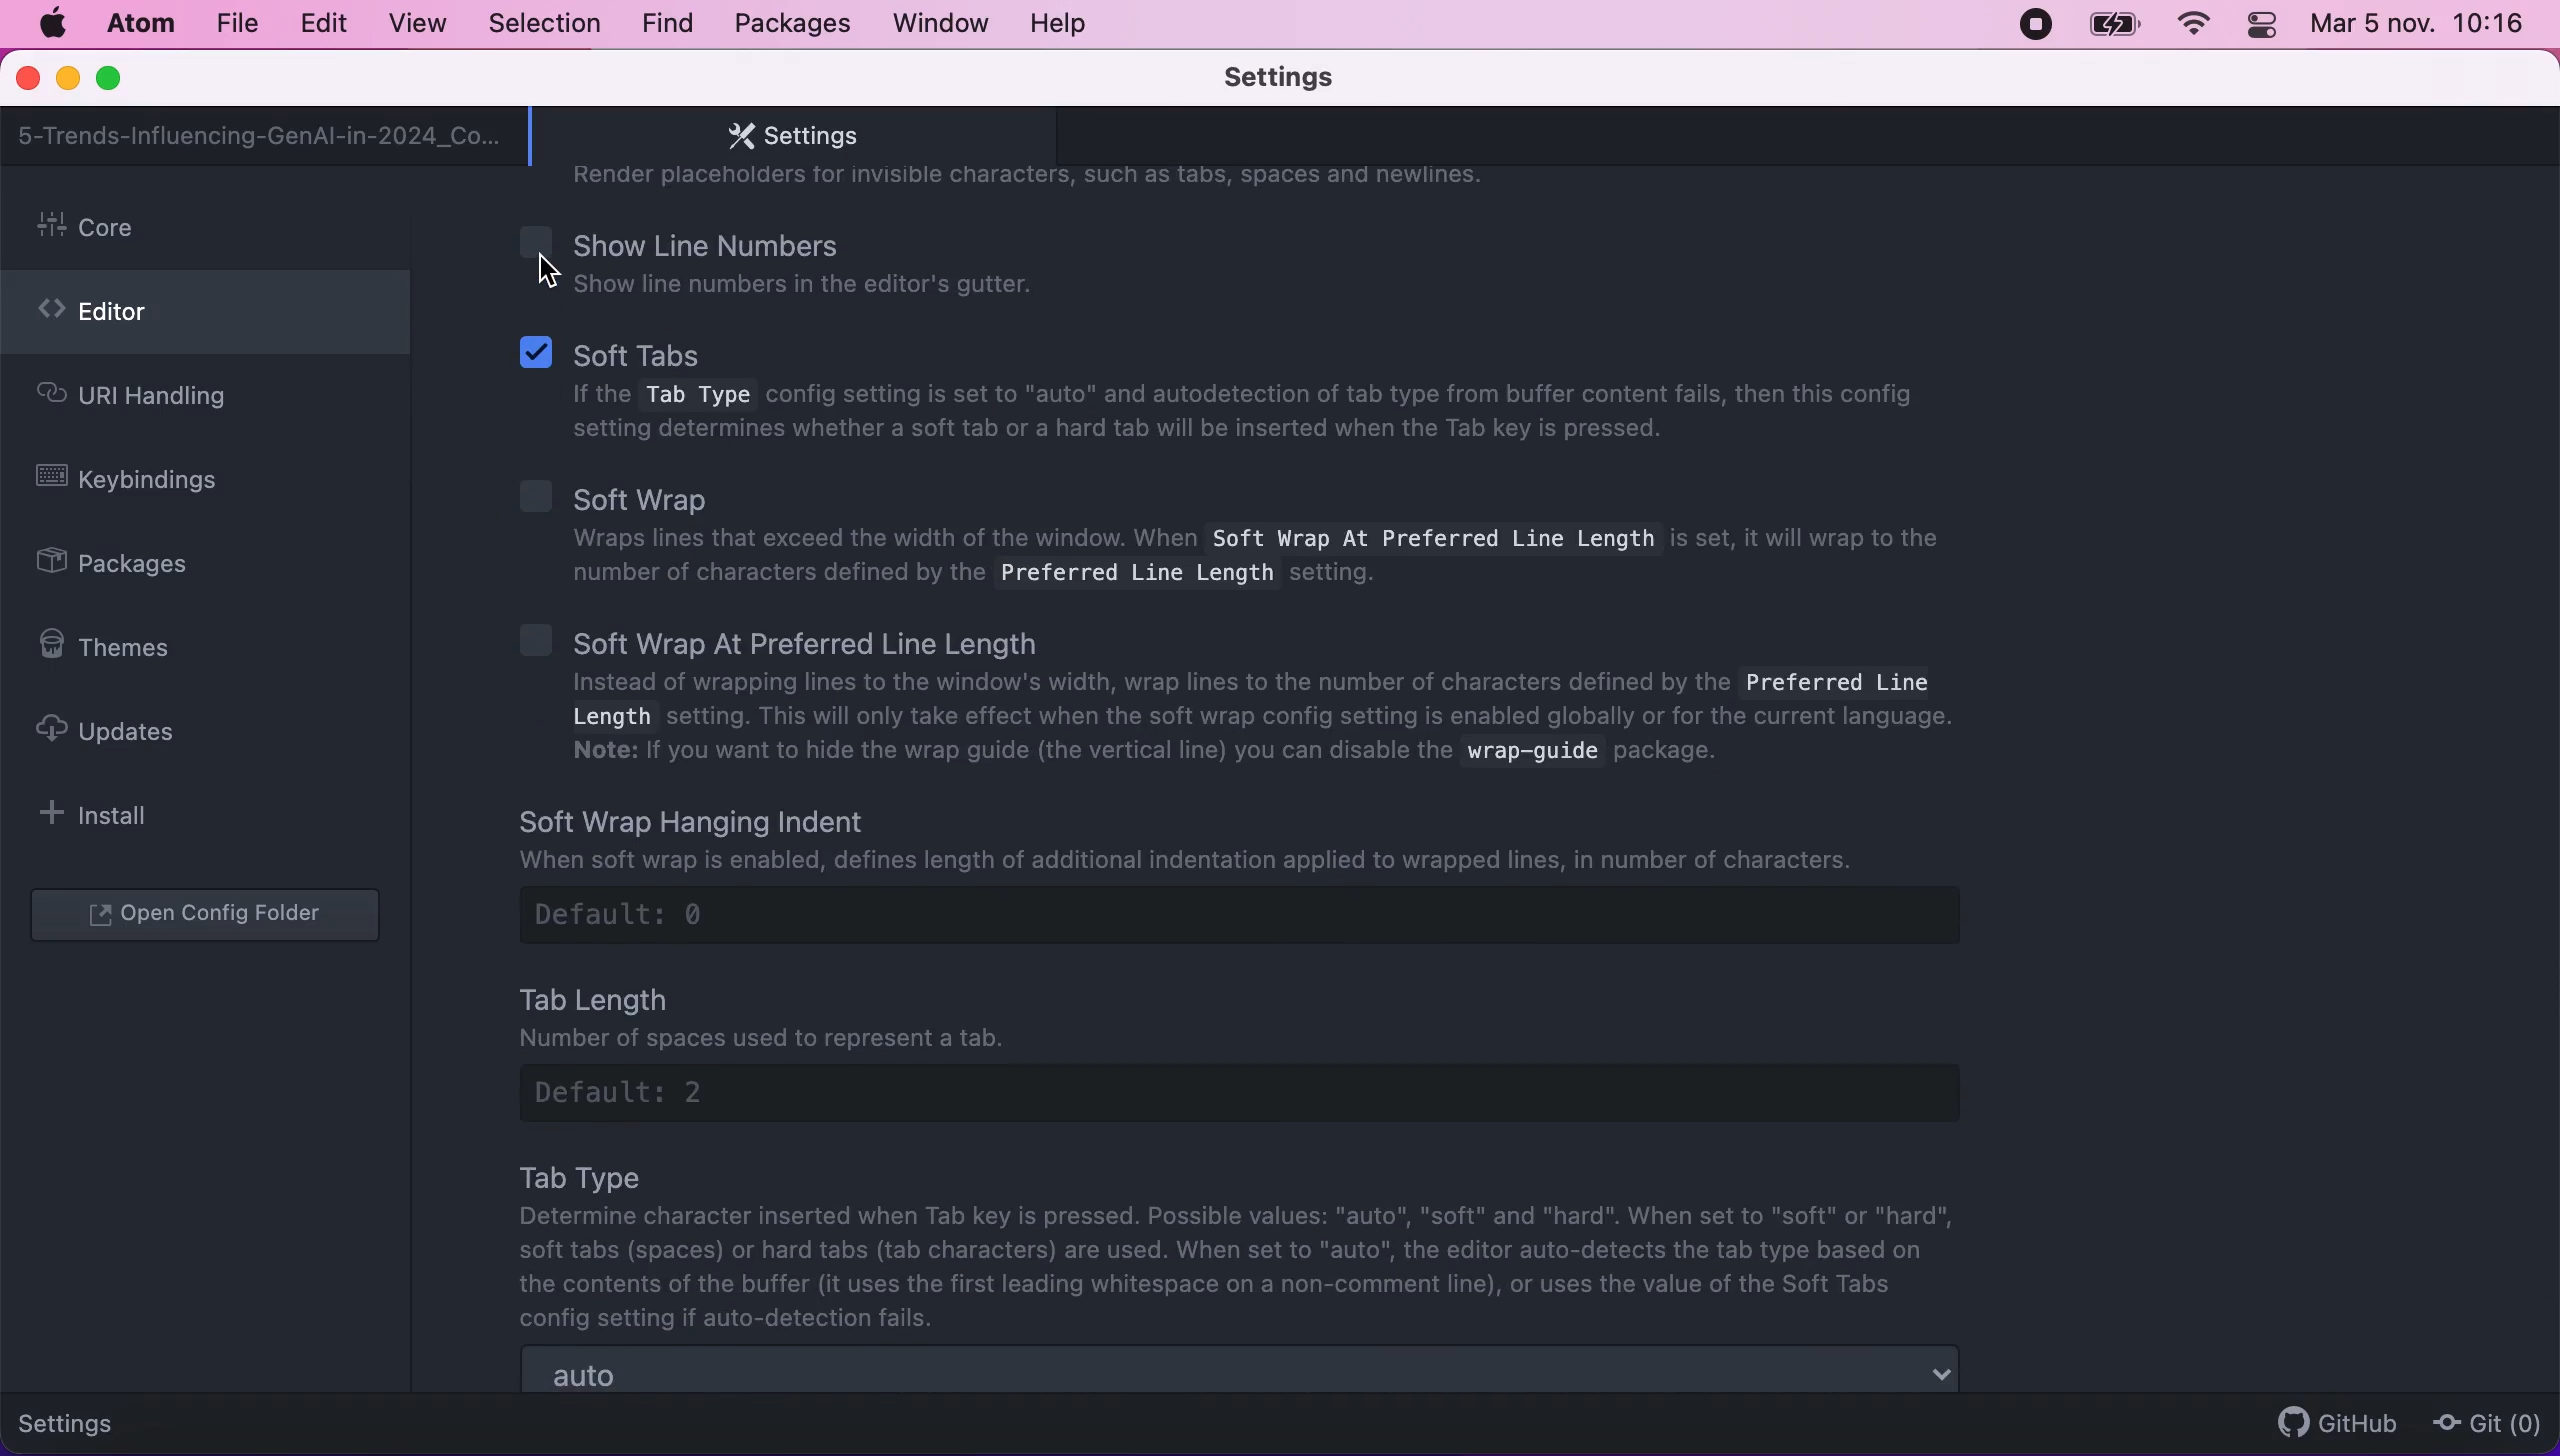 The image size is (2560, 1456). What do you see at coordinates (667, 25) in the screenshot?
I see `find` at bounding box center [667, 25].